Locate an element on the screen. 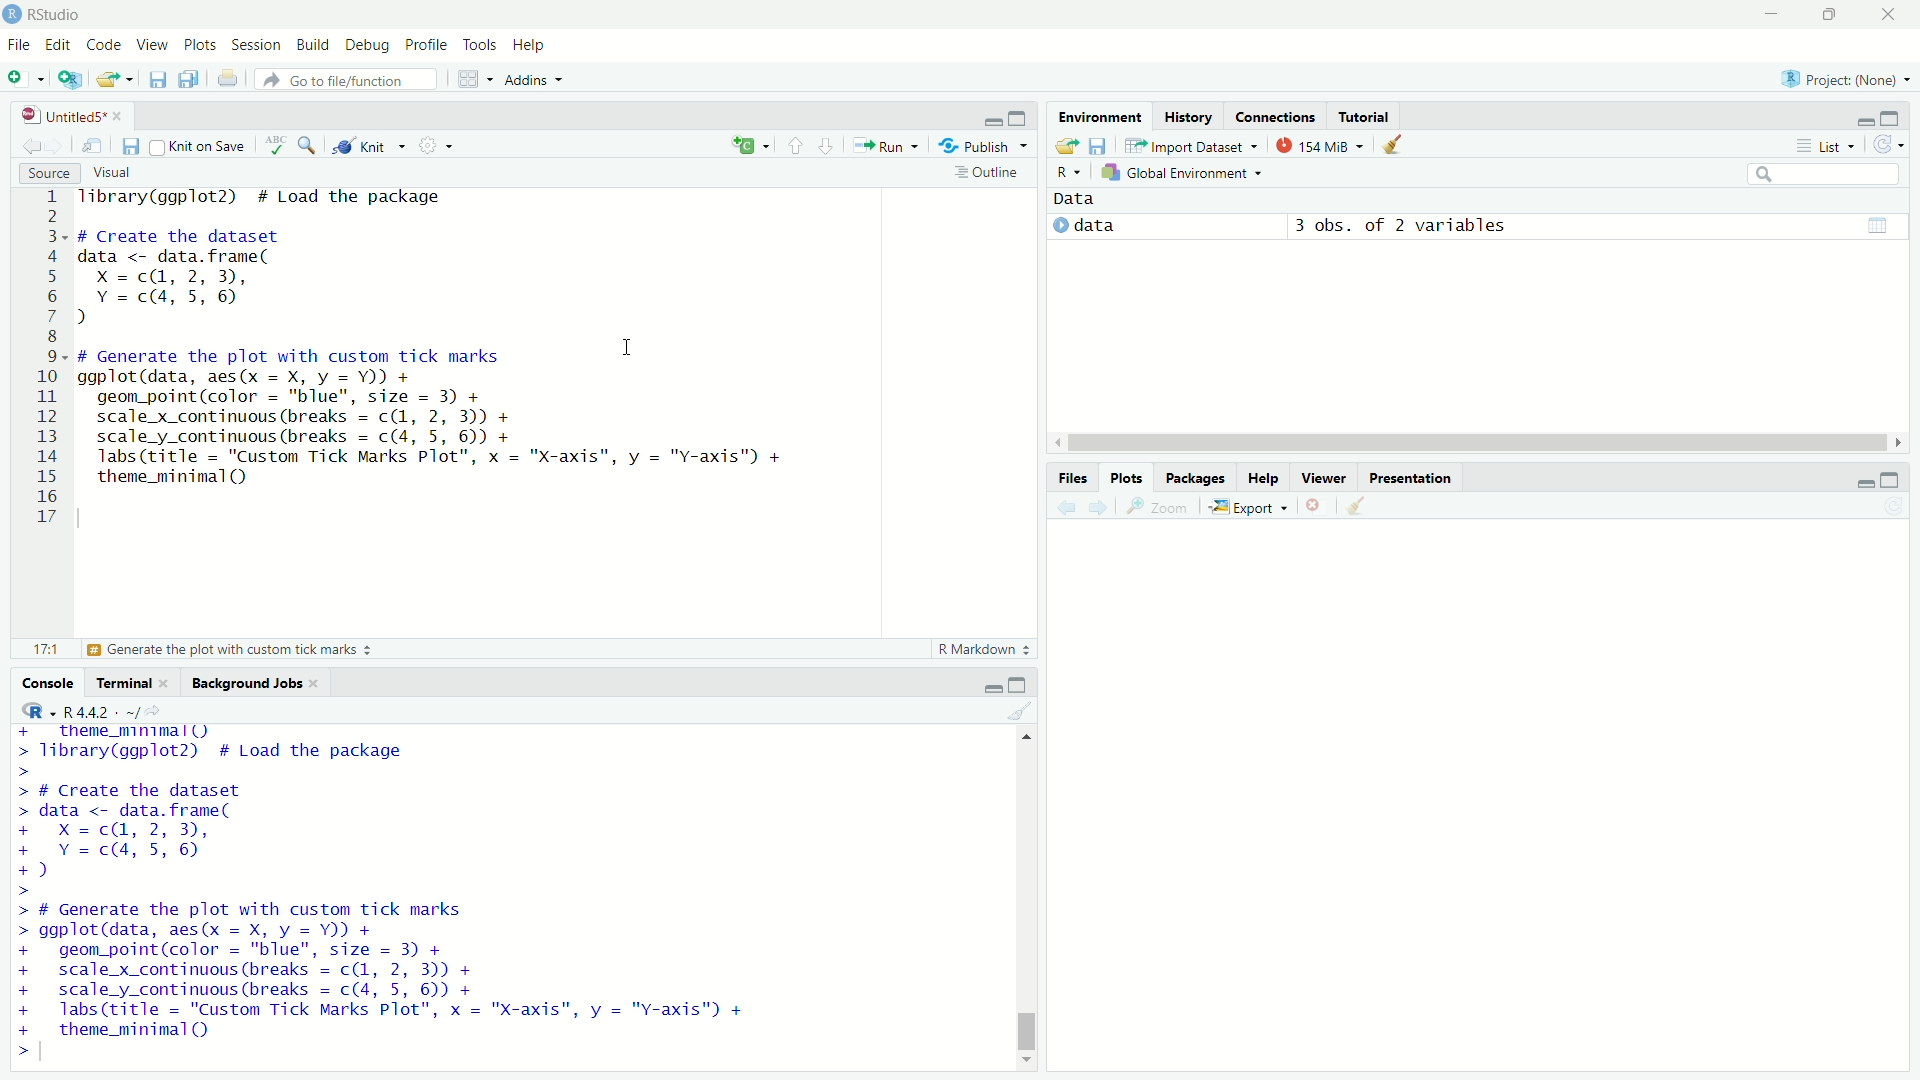  history is located at coordinates (1186, 115).